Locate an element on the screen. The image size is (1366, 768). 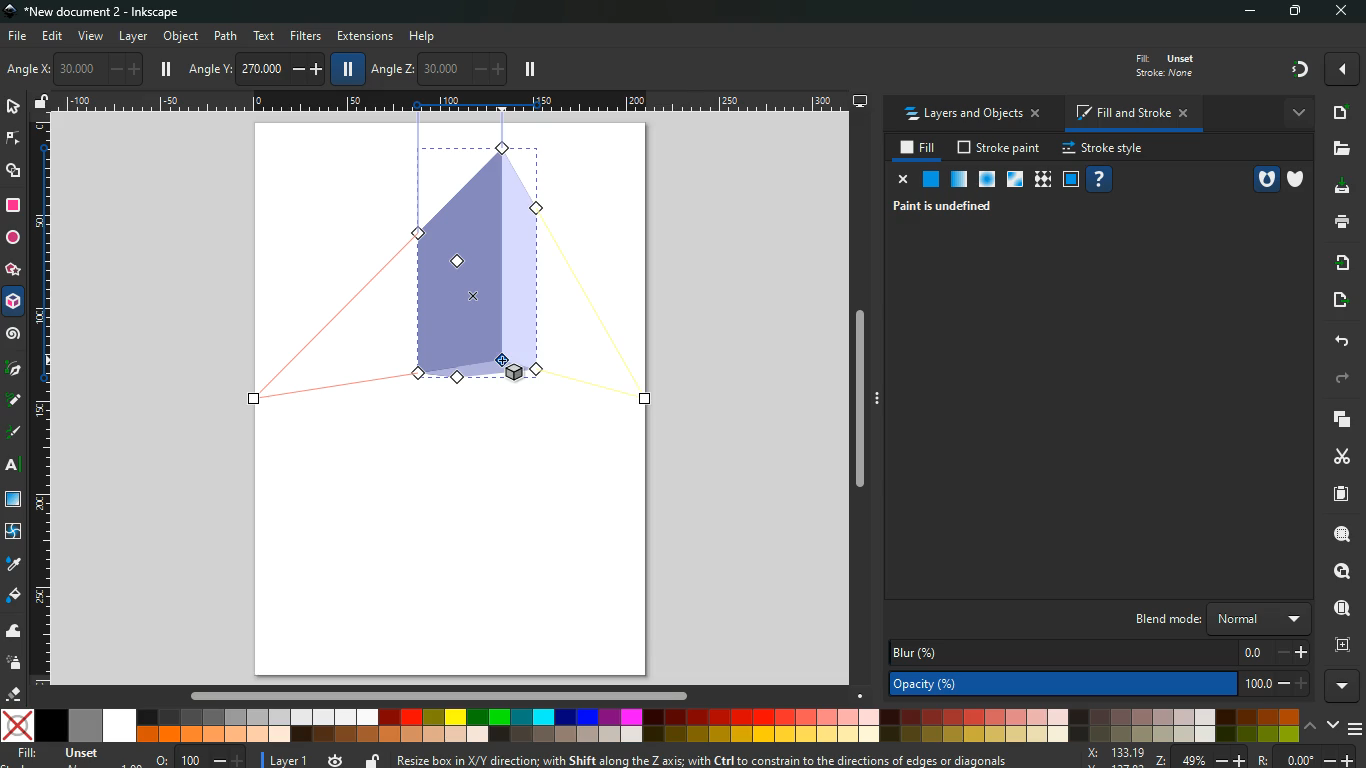
Scroll bar is located at coordinates (866, 401).